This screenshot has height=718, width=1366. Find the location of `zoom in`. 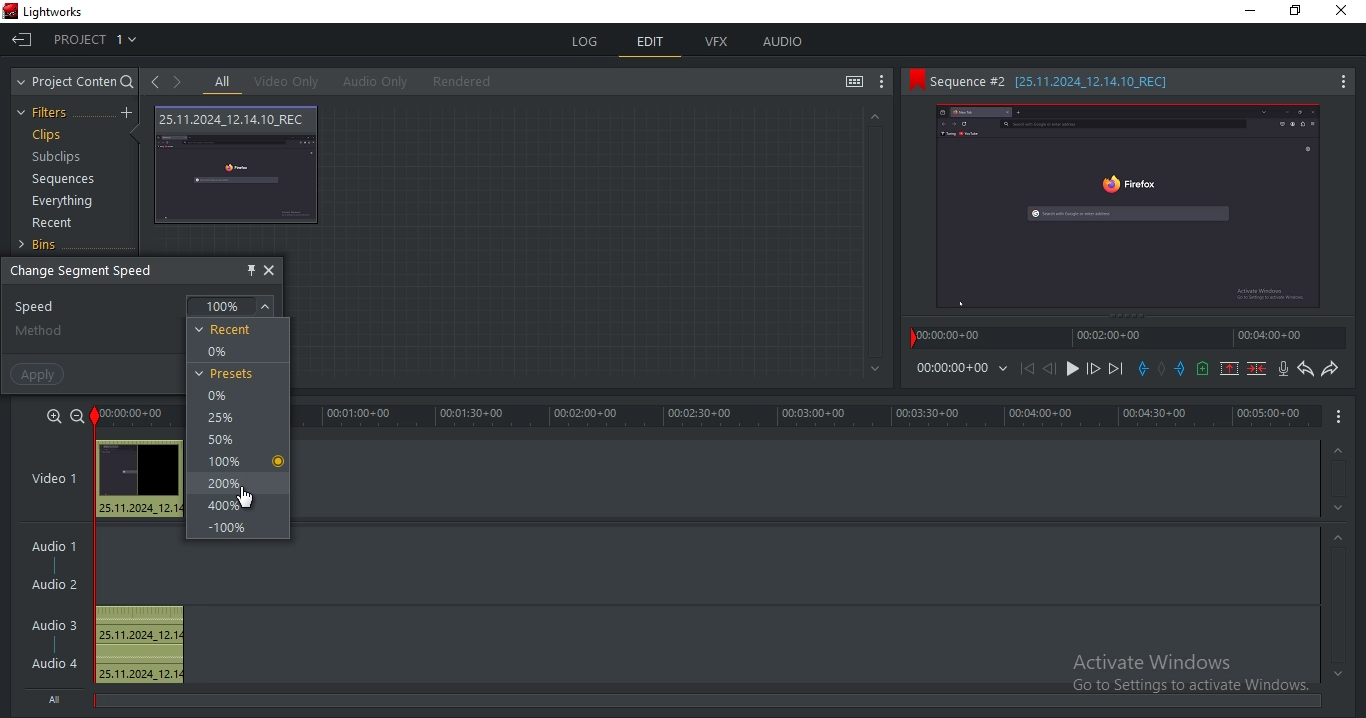

zoom in is located at coordinates (52, 416).